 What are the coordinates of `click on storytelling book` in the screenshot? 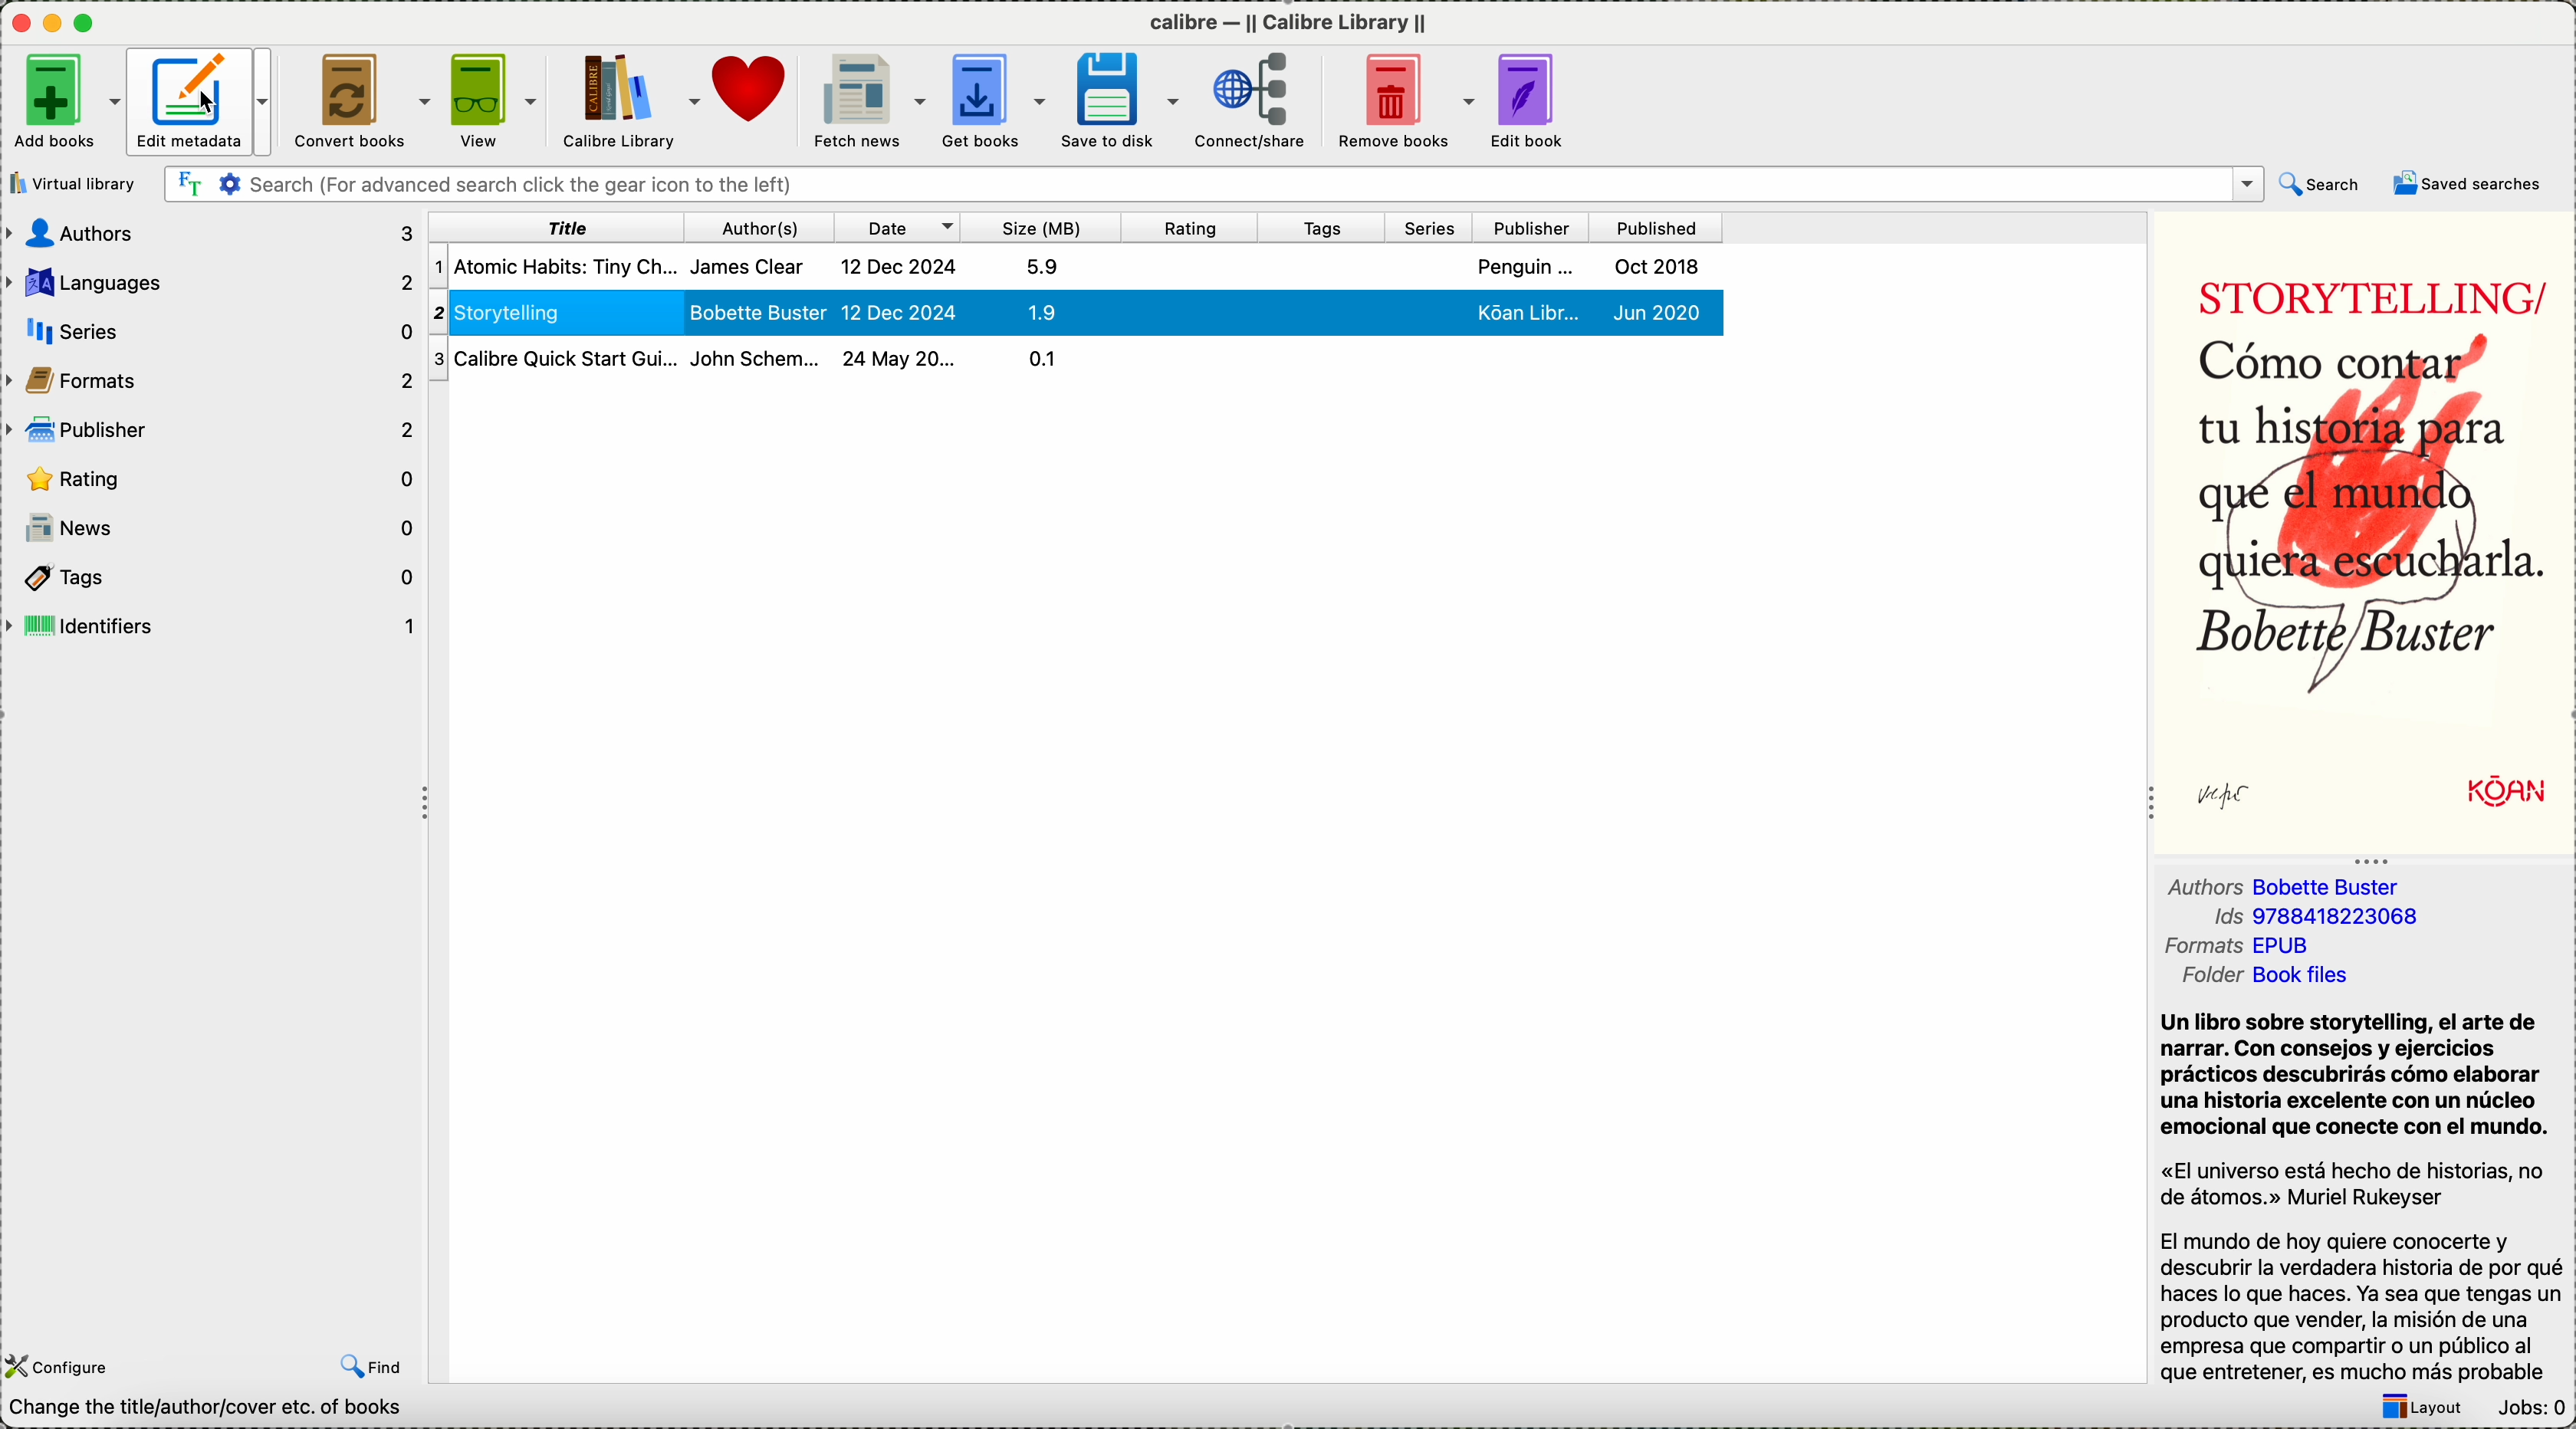 It's located at (1074, 312).